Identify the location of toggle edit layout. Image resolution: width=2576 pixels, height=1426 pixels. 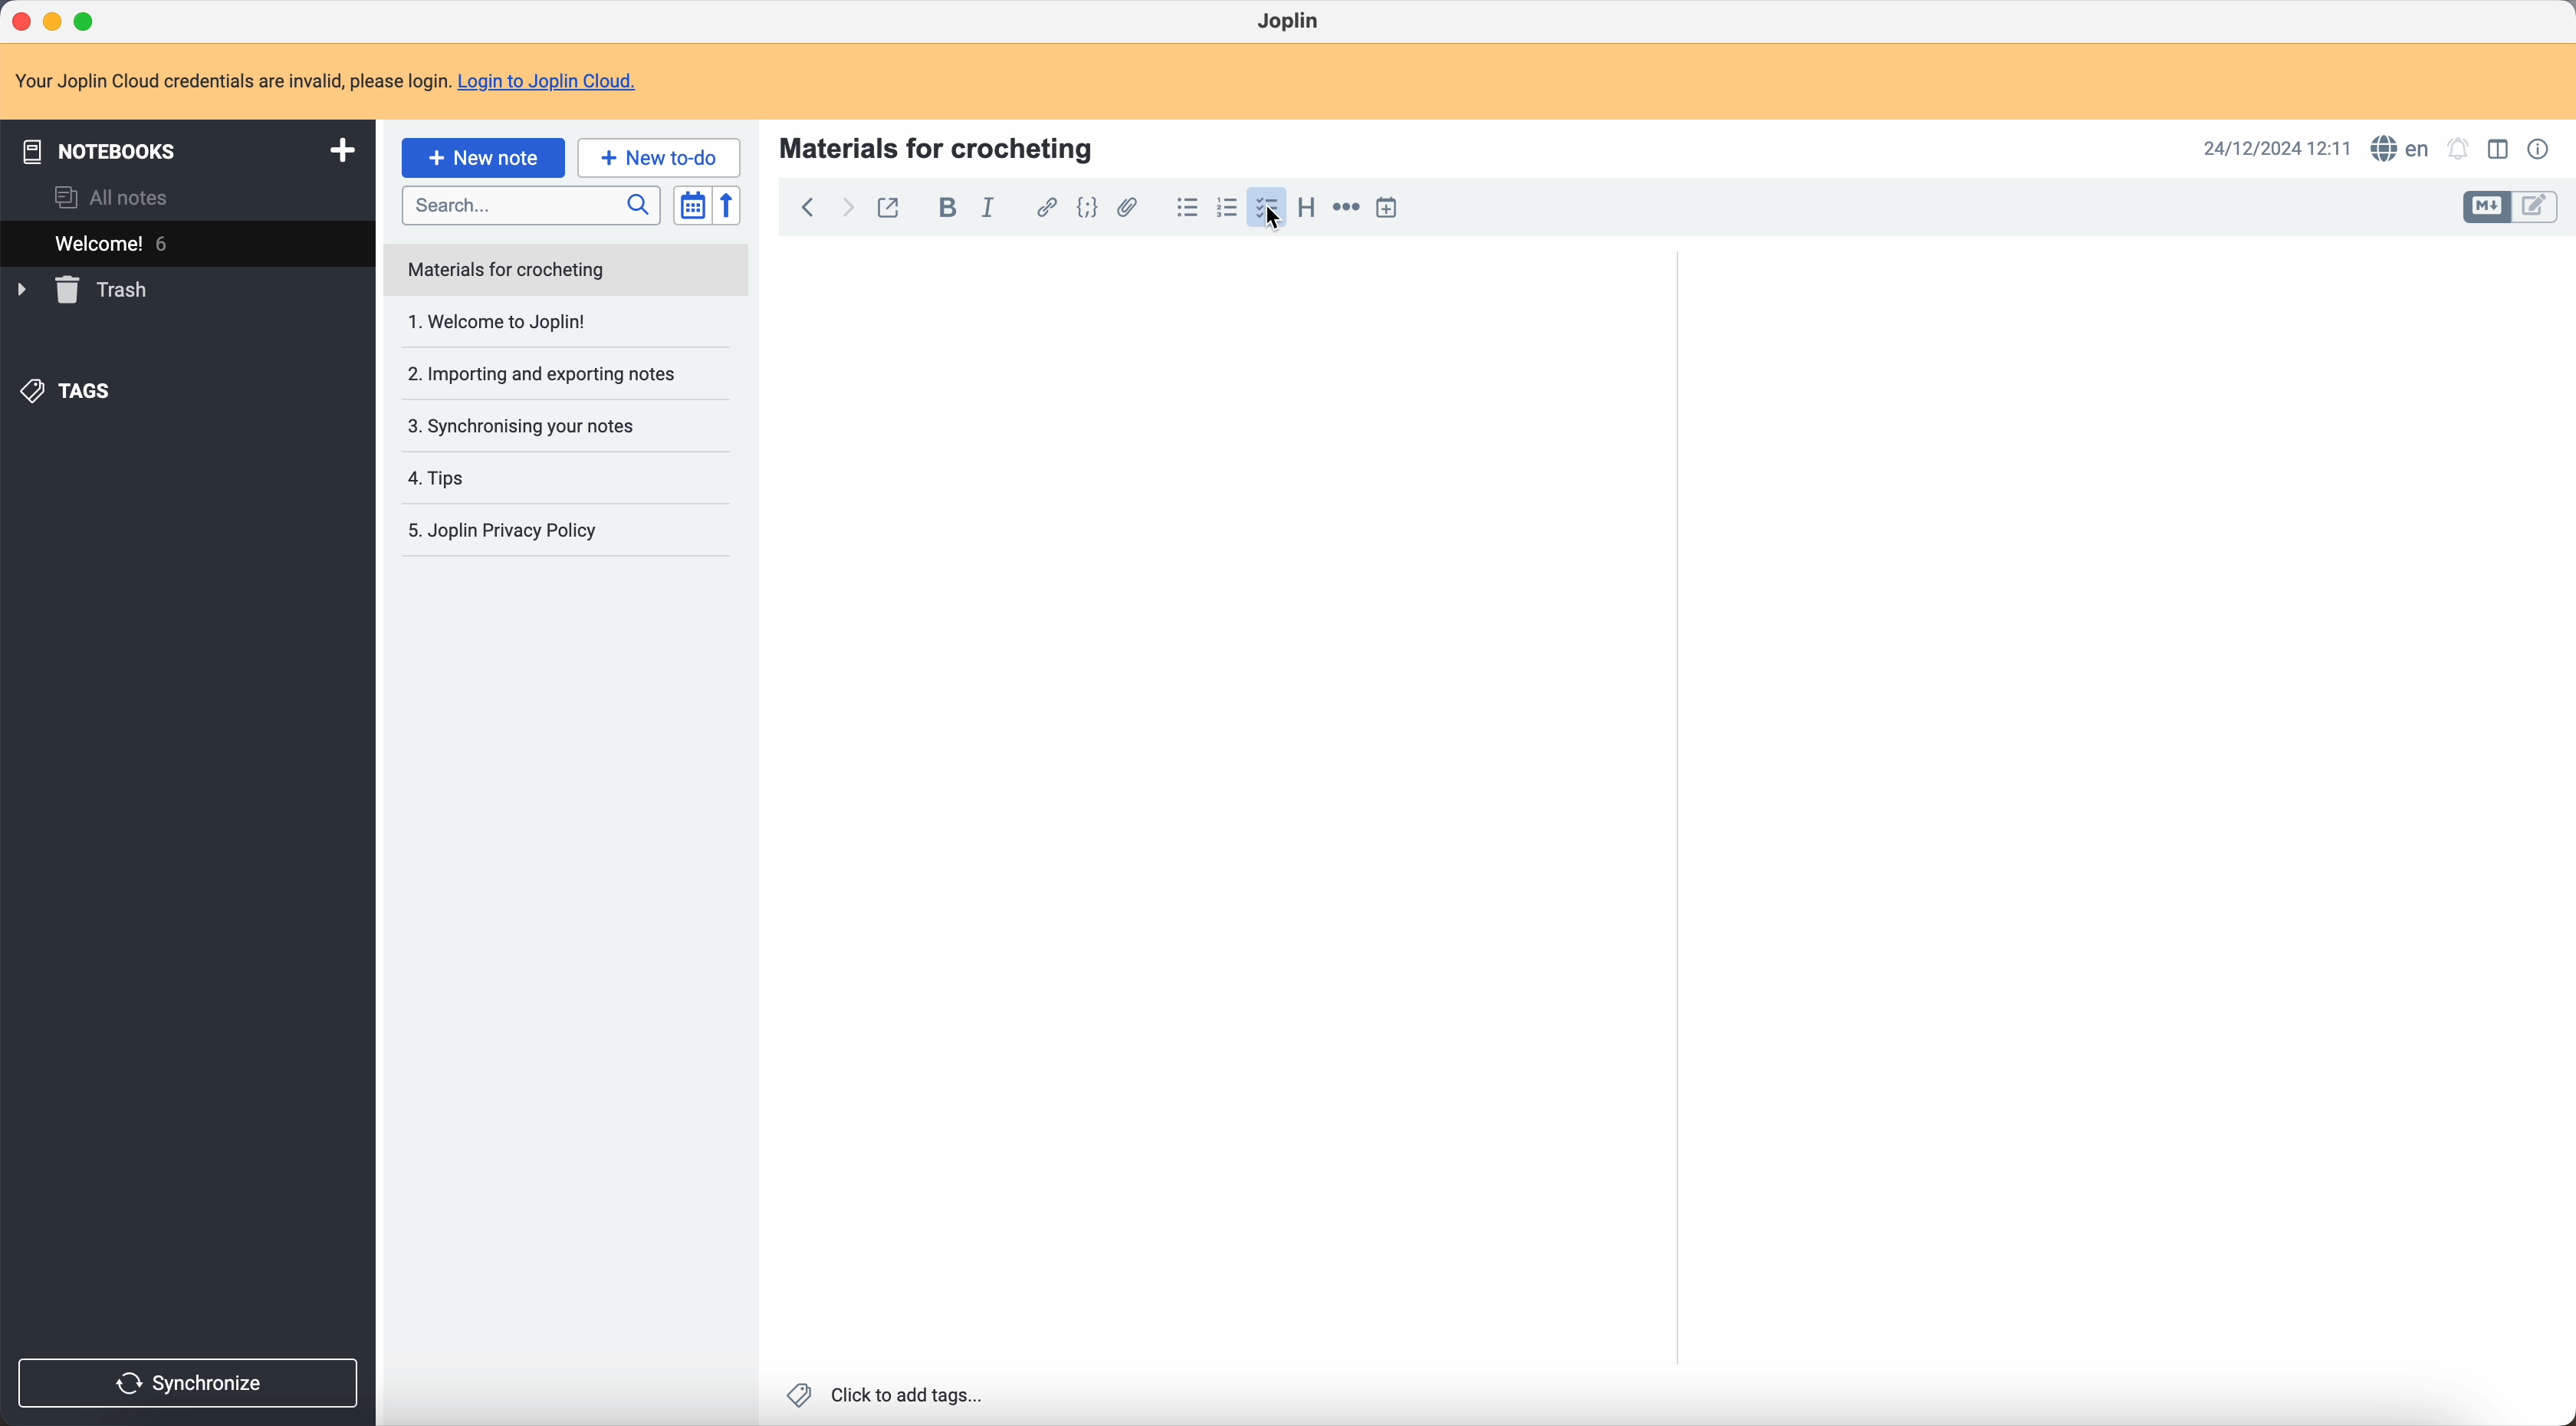
(2486, 208).